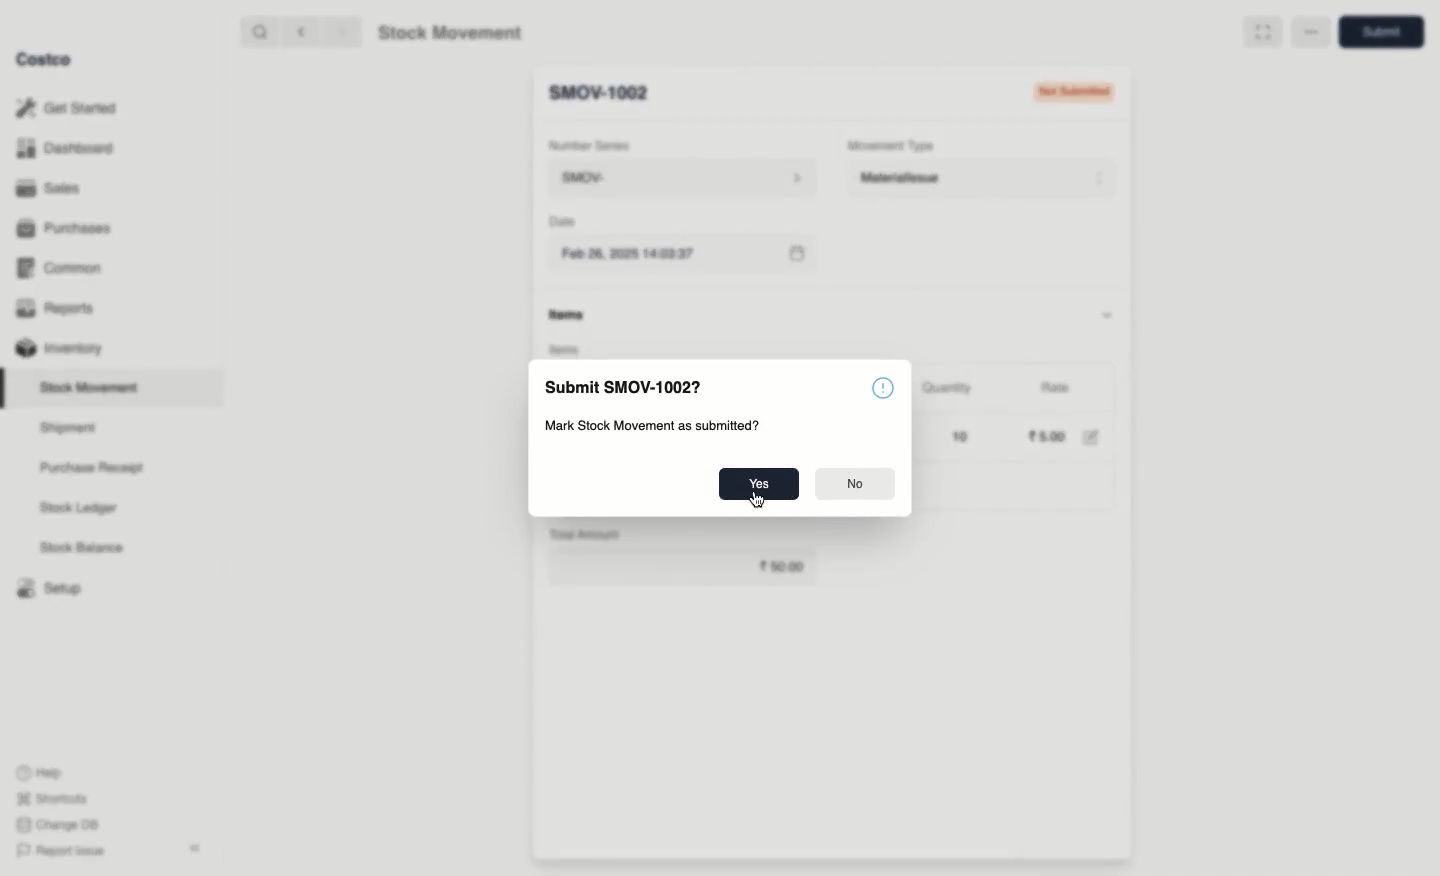 Image resolution: width=1440 pixels, height=876 pixels. What do you see at coordinates (1262, 33) in the screenshot?
I see `Full width toggle` at bounding box center [1262, 33].